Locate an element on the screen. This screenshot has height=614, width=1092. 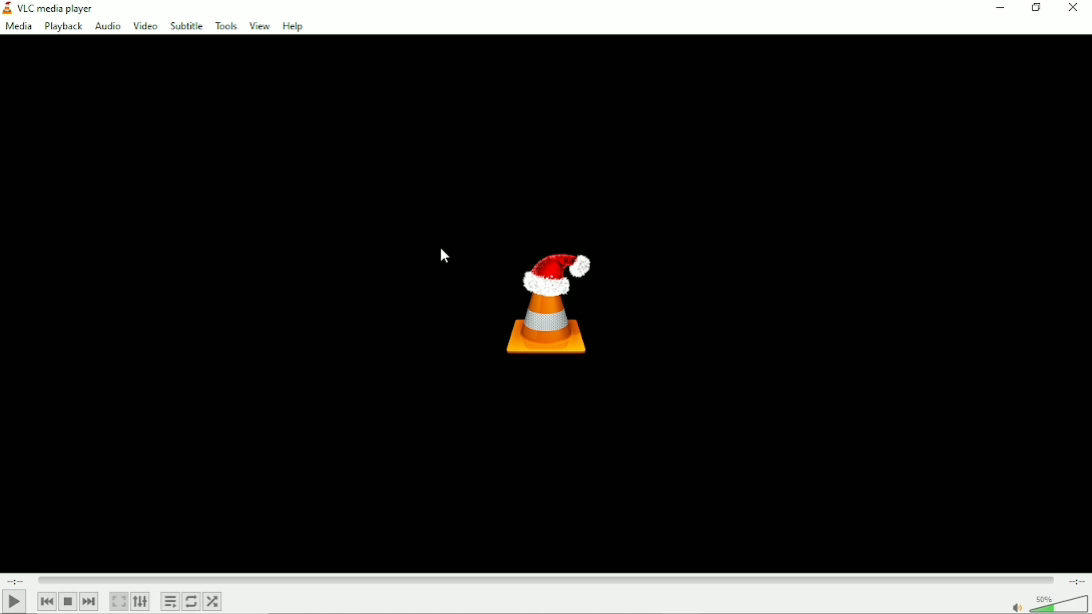
Stop playback is located at coordinates (69, 602).